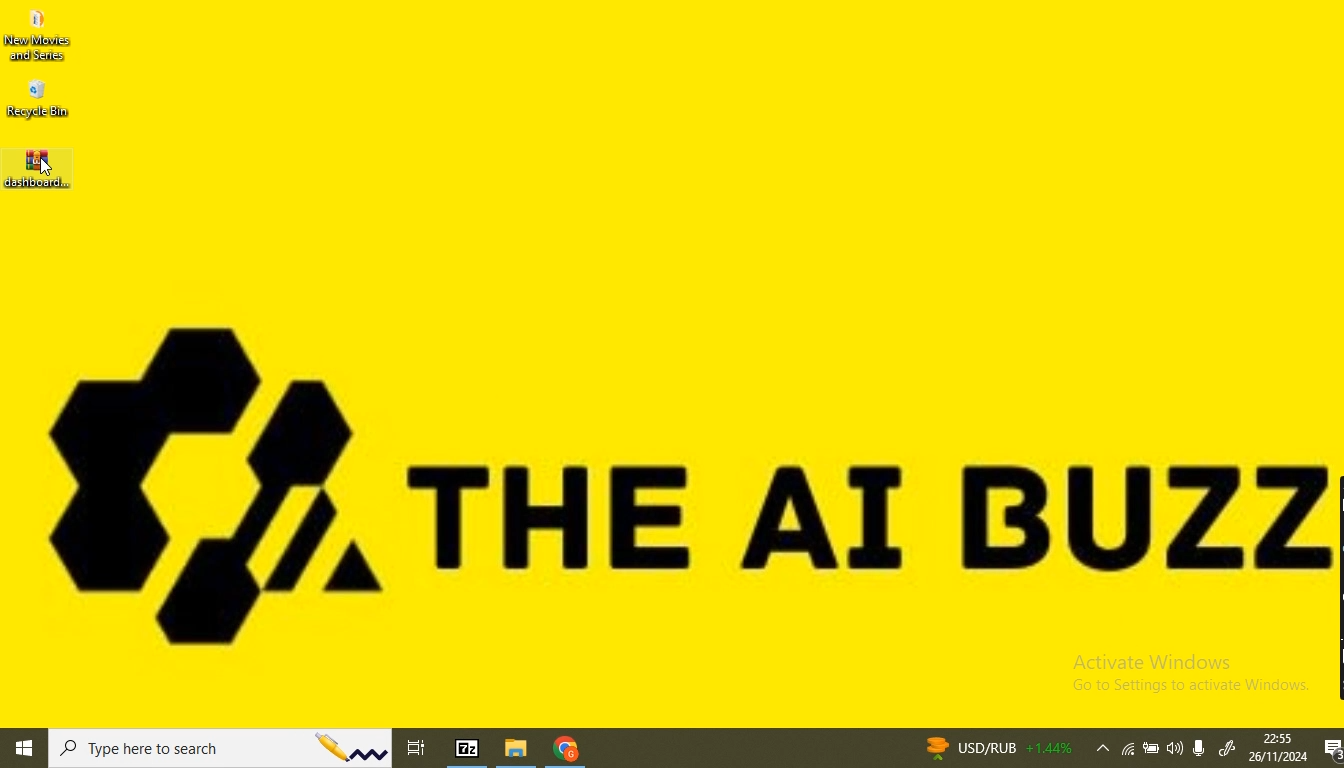  Describe the element at coordinates (223, 749) in the screenshot. I see `search bar` at that location.